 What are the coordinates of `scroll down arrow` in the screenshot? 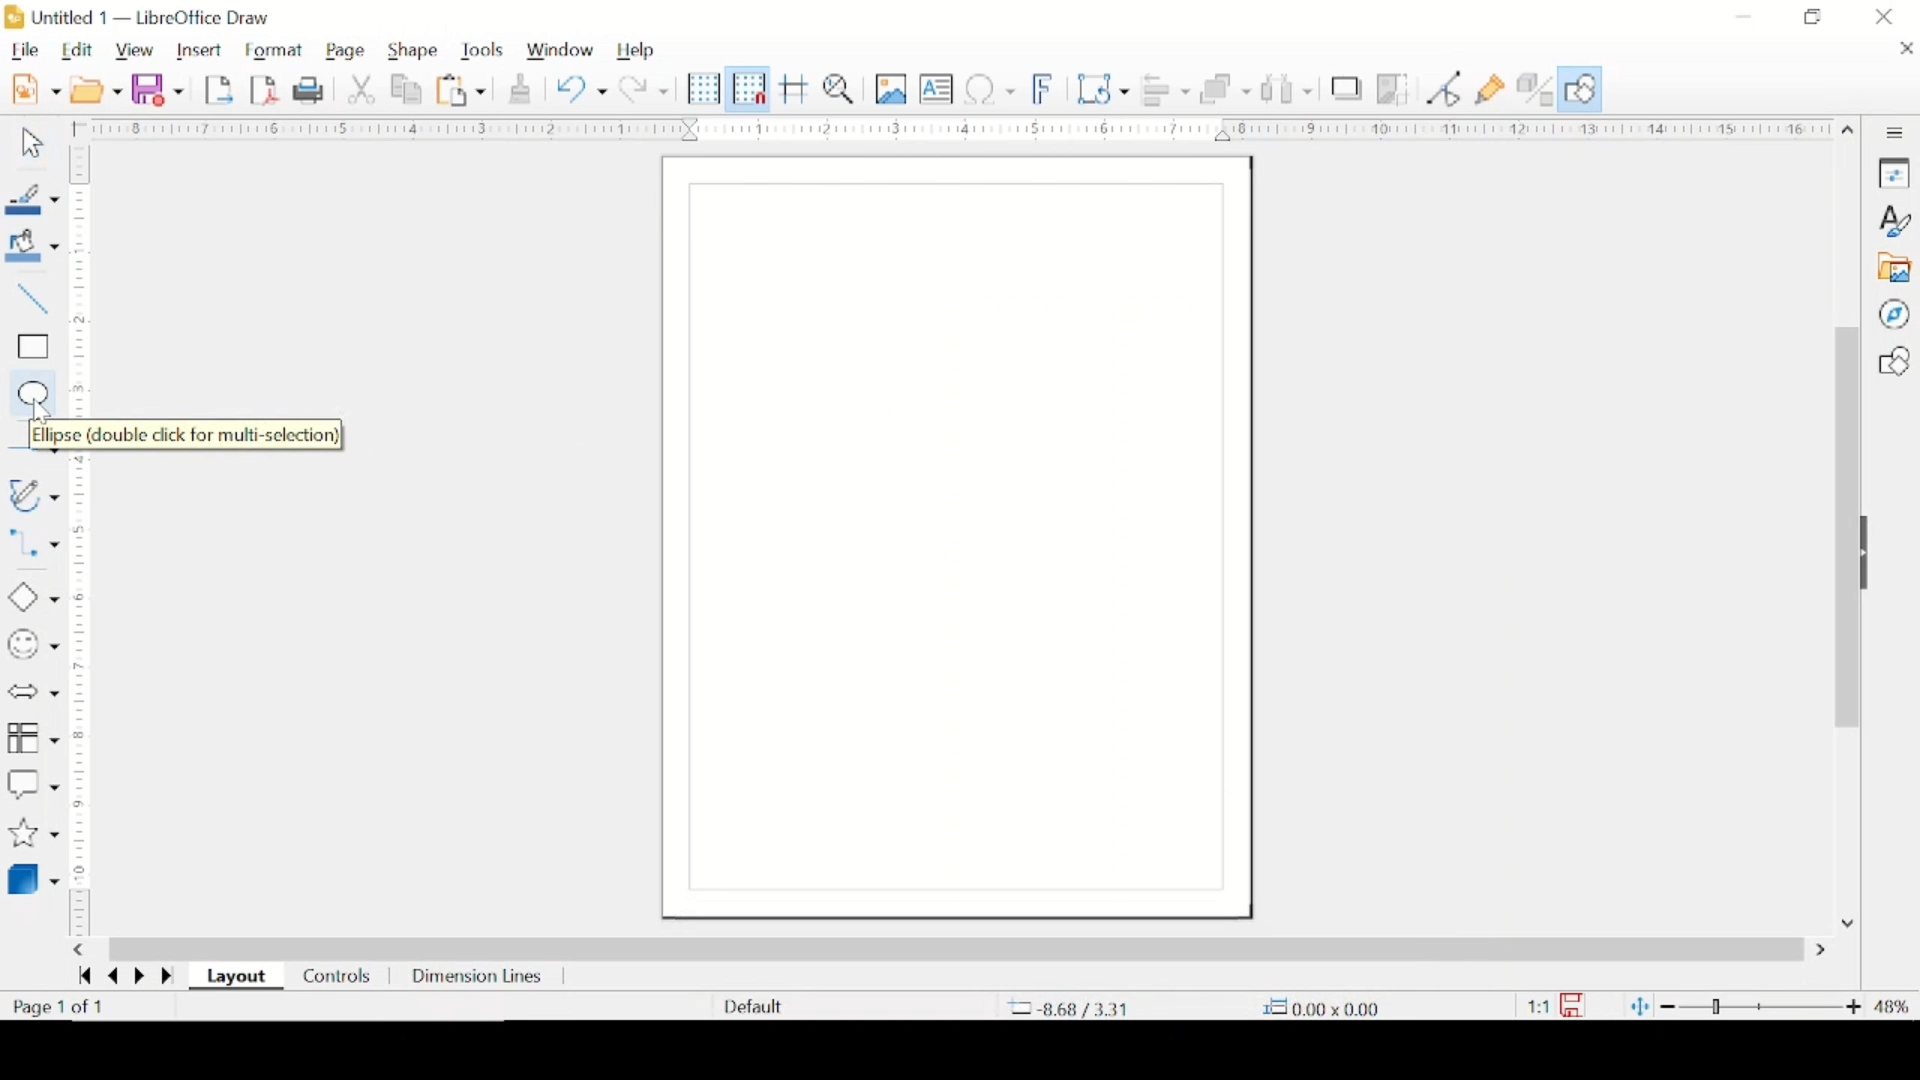 It's located at (1843, 923).